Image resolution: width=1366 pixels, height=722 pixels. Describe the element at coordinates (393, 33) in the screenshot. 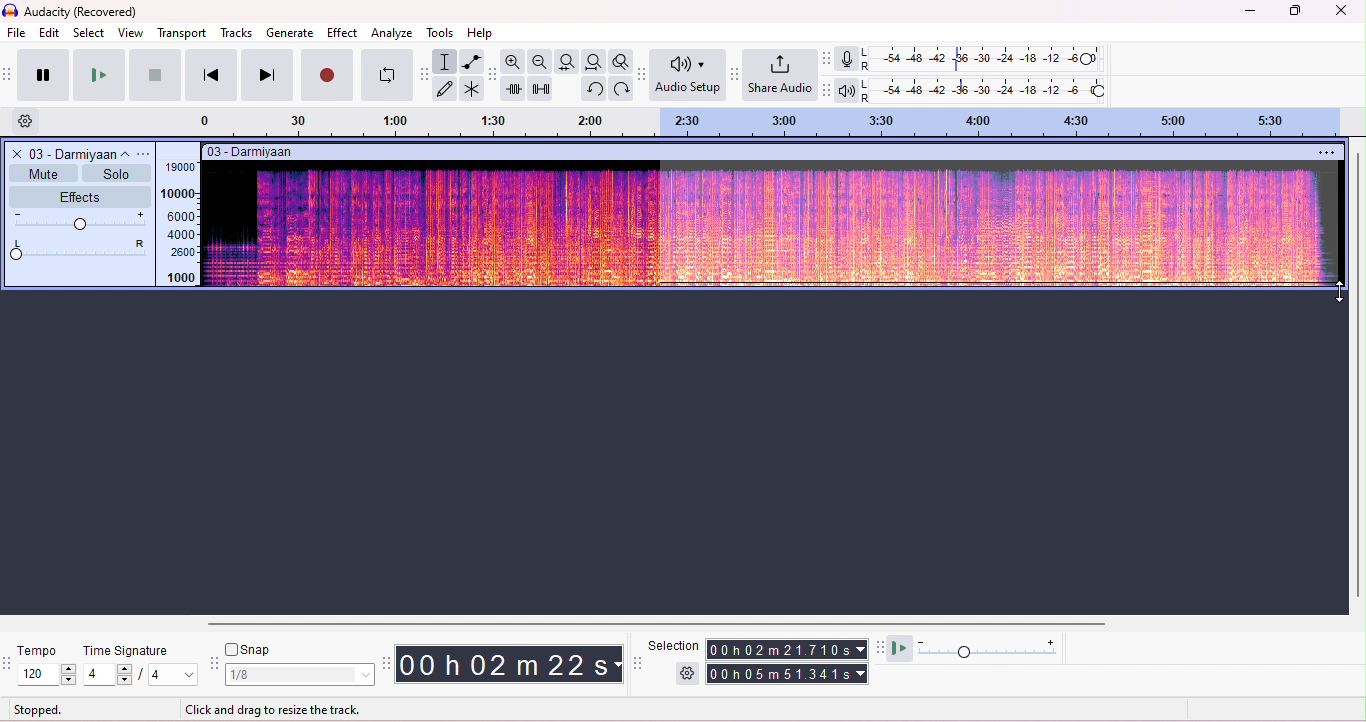

I see `analyze` at that location.